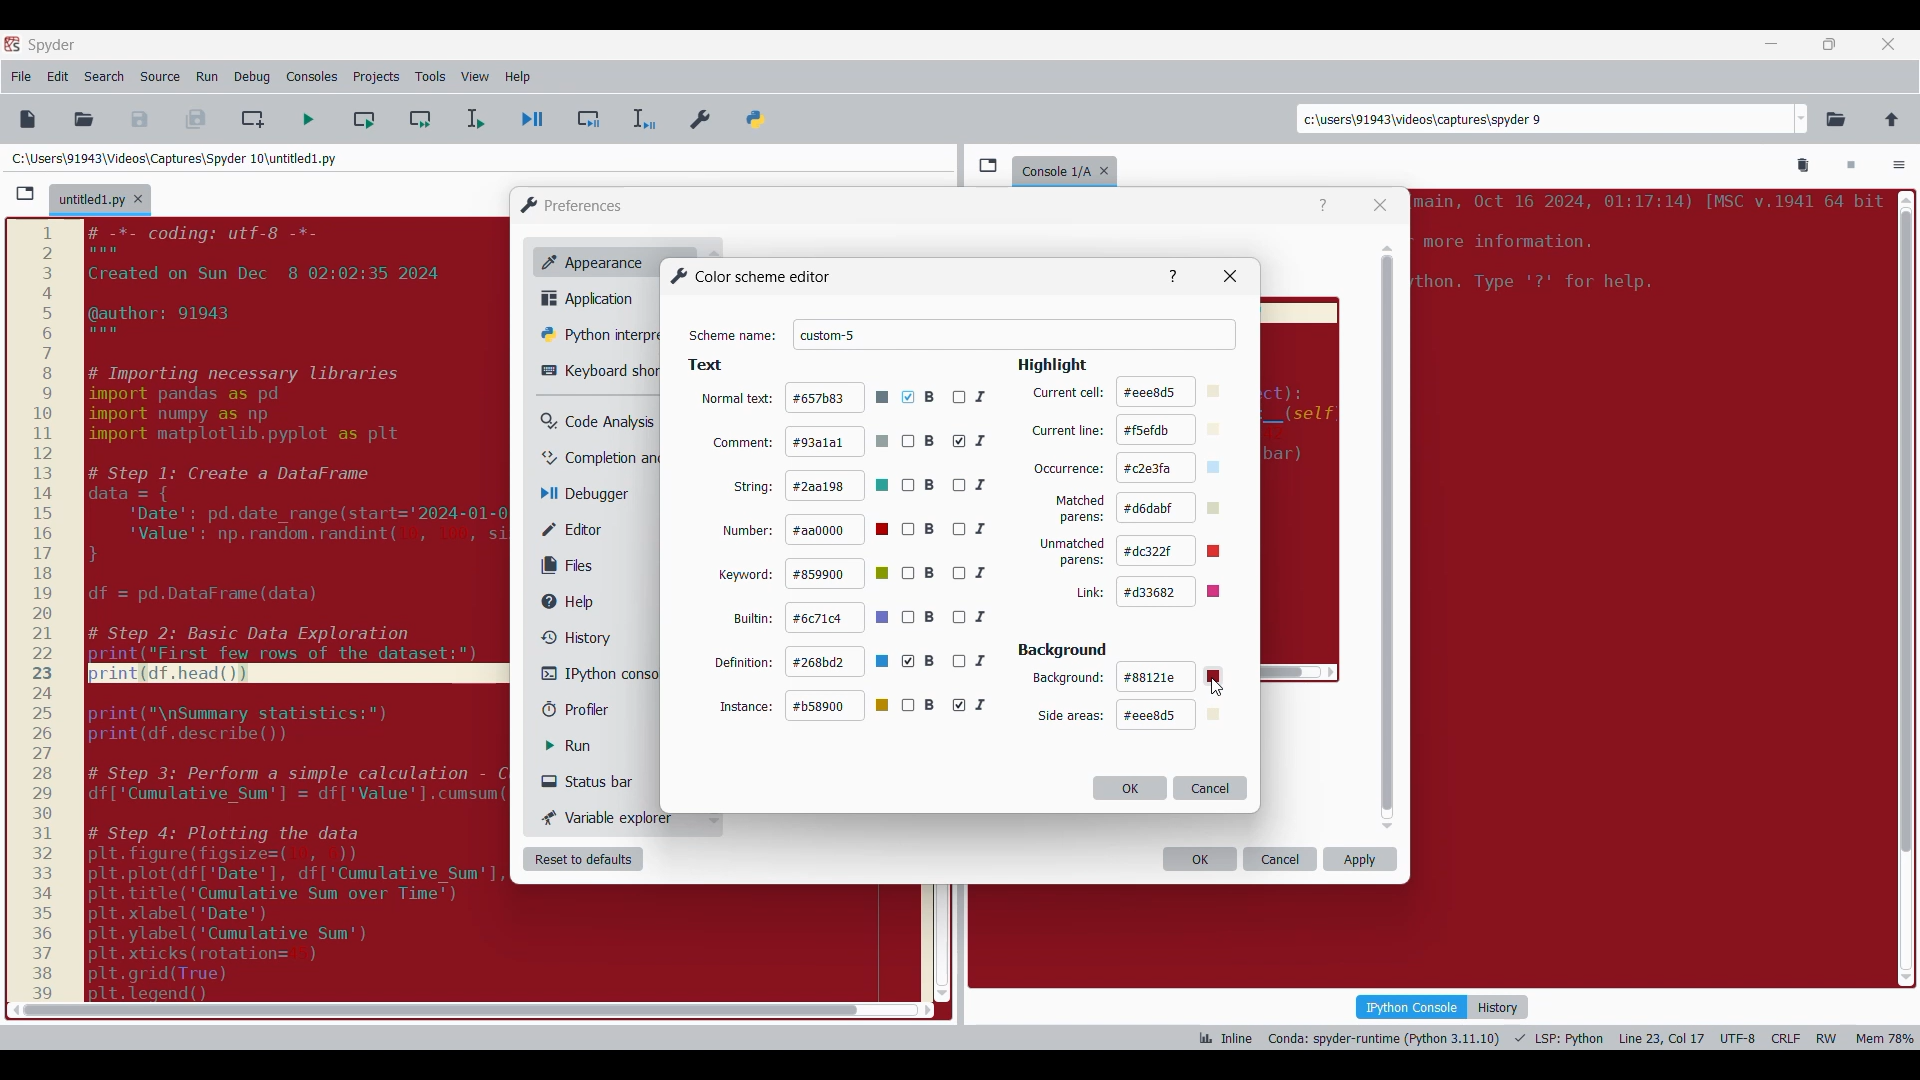 This screenshot has width=1920, height=1080. What do you see at coordinates (1174, 274) in the screenshot?
I see `` at bounding box center [1174, 274].